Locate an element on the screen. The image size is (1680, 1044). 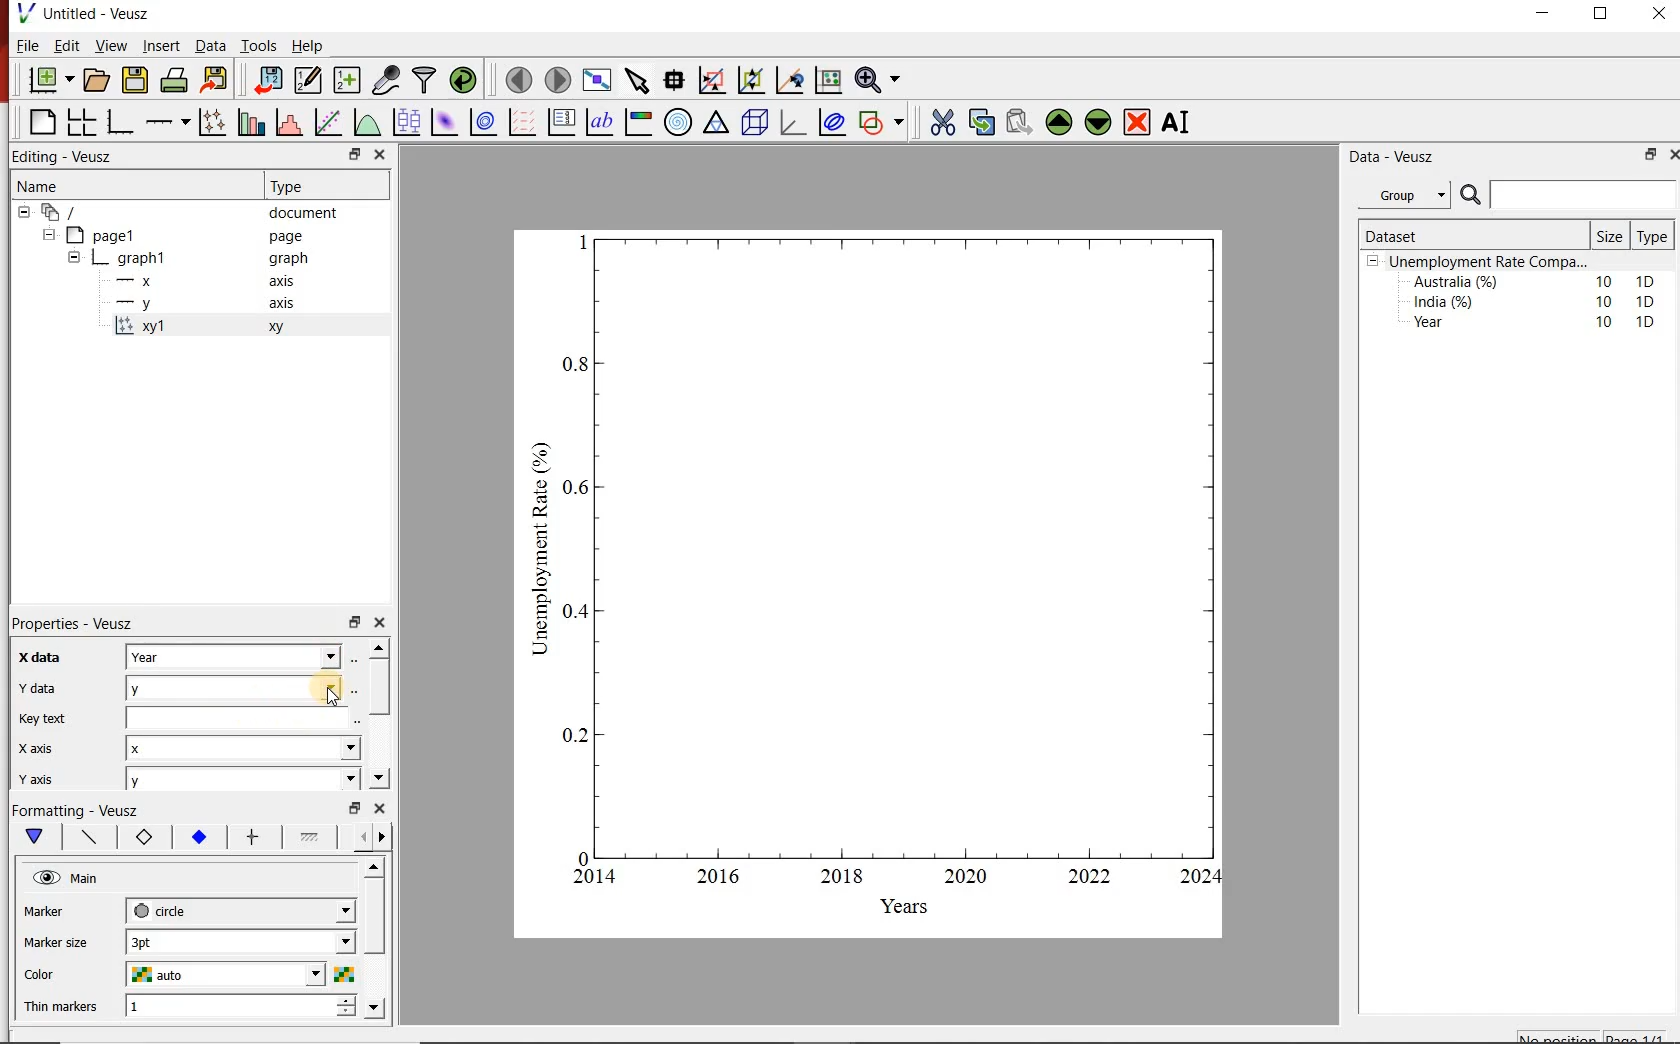
x axis is located at coordinates (37, 748).